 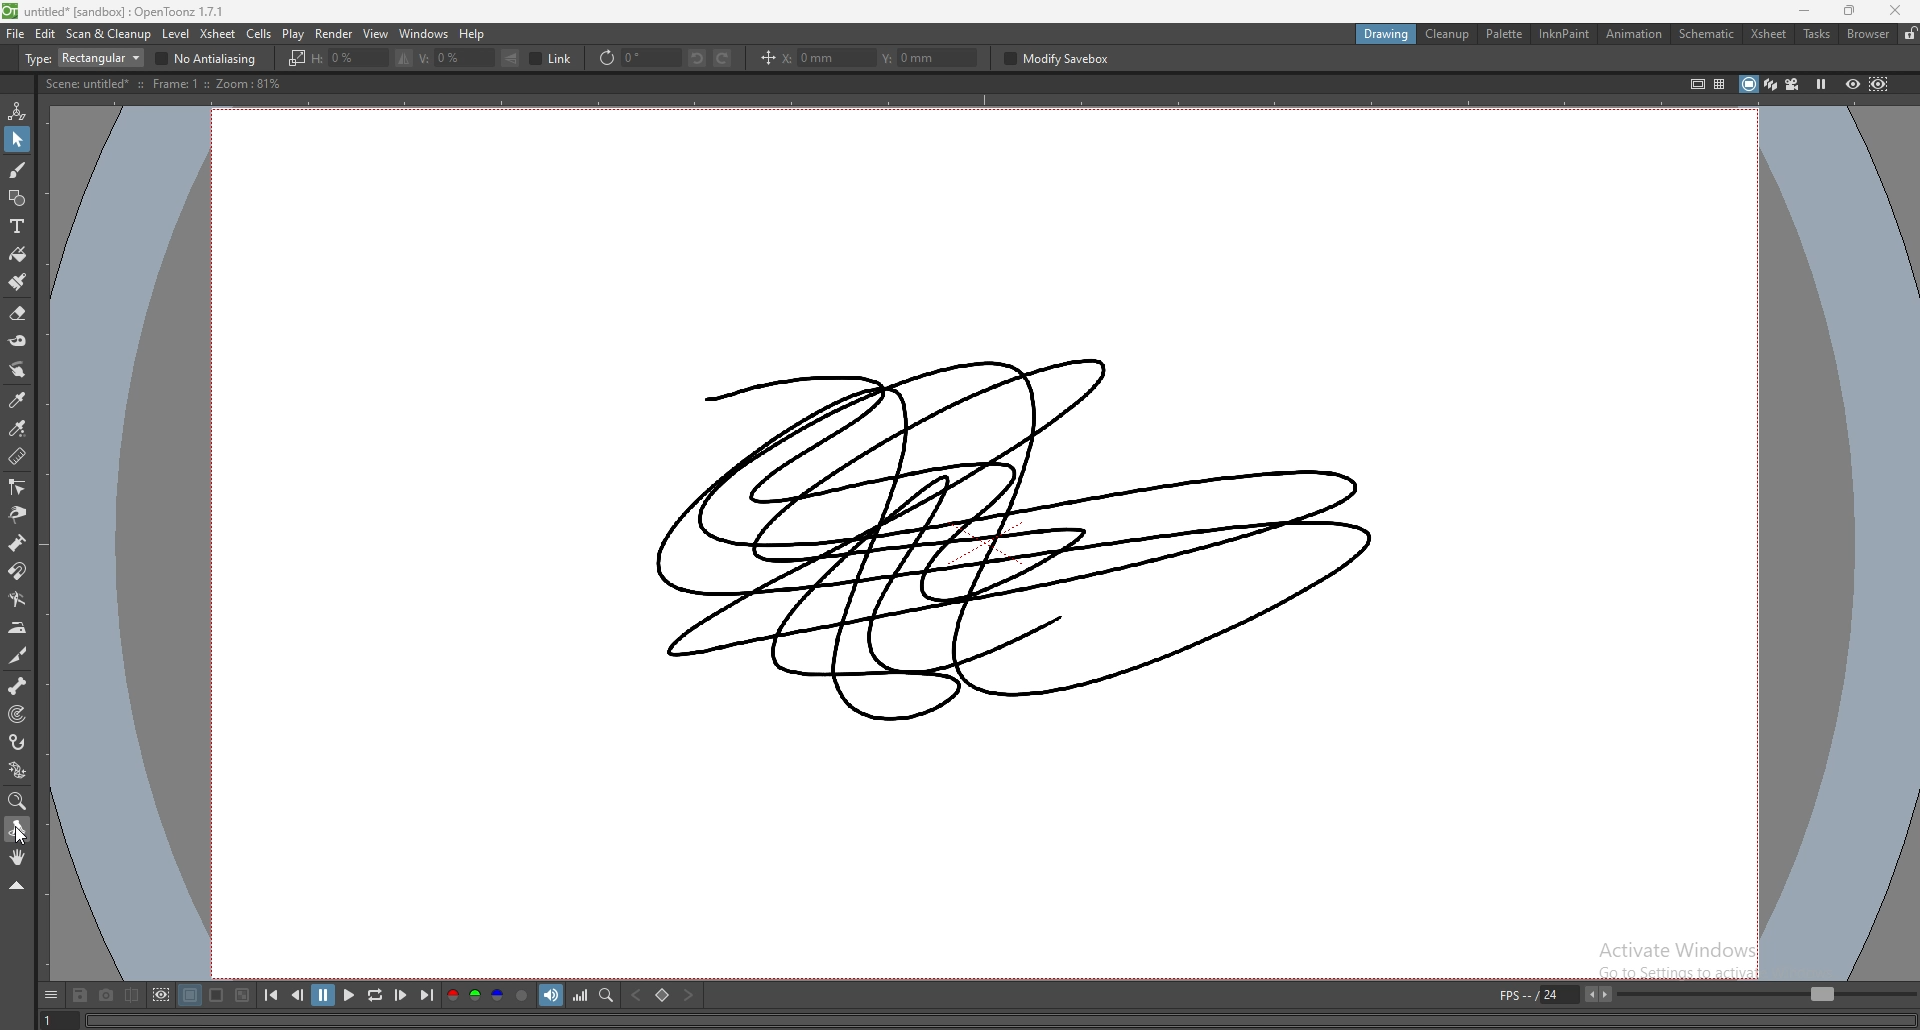 What do you see at coordinates (1747, 84) in the screenshot?
I see `camera stand view` at bounding box center [1747, 84].